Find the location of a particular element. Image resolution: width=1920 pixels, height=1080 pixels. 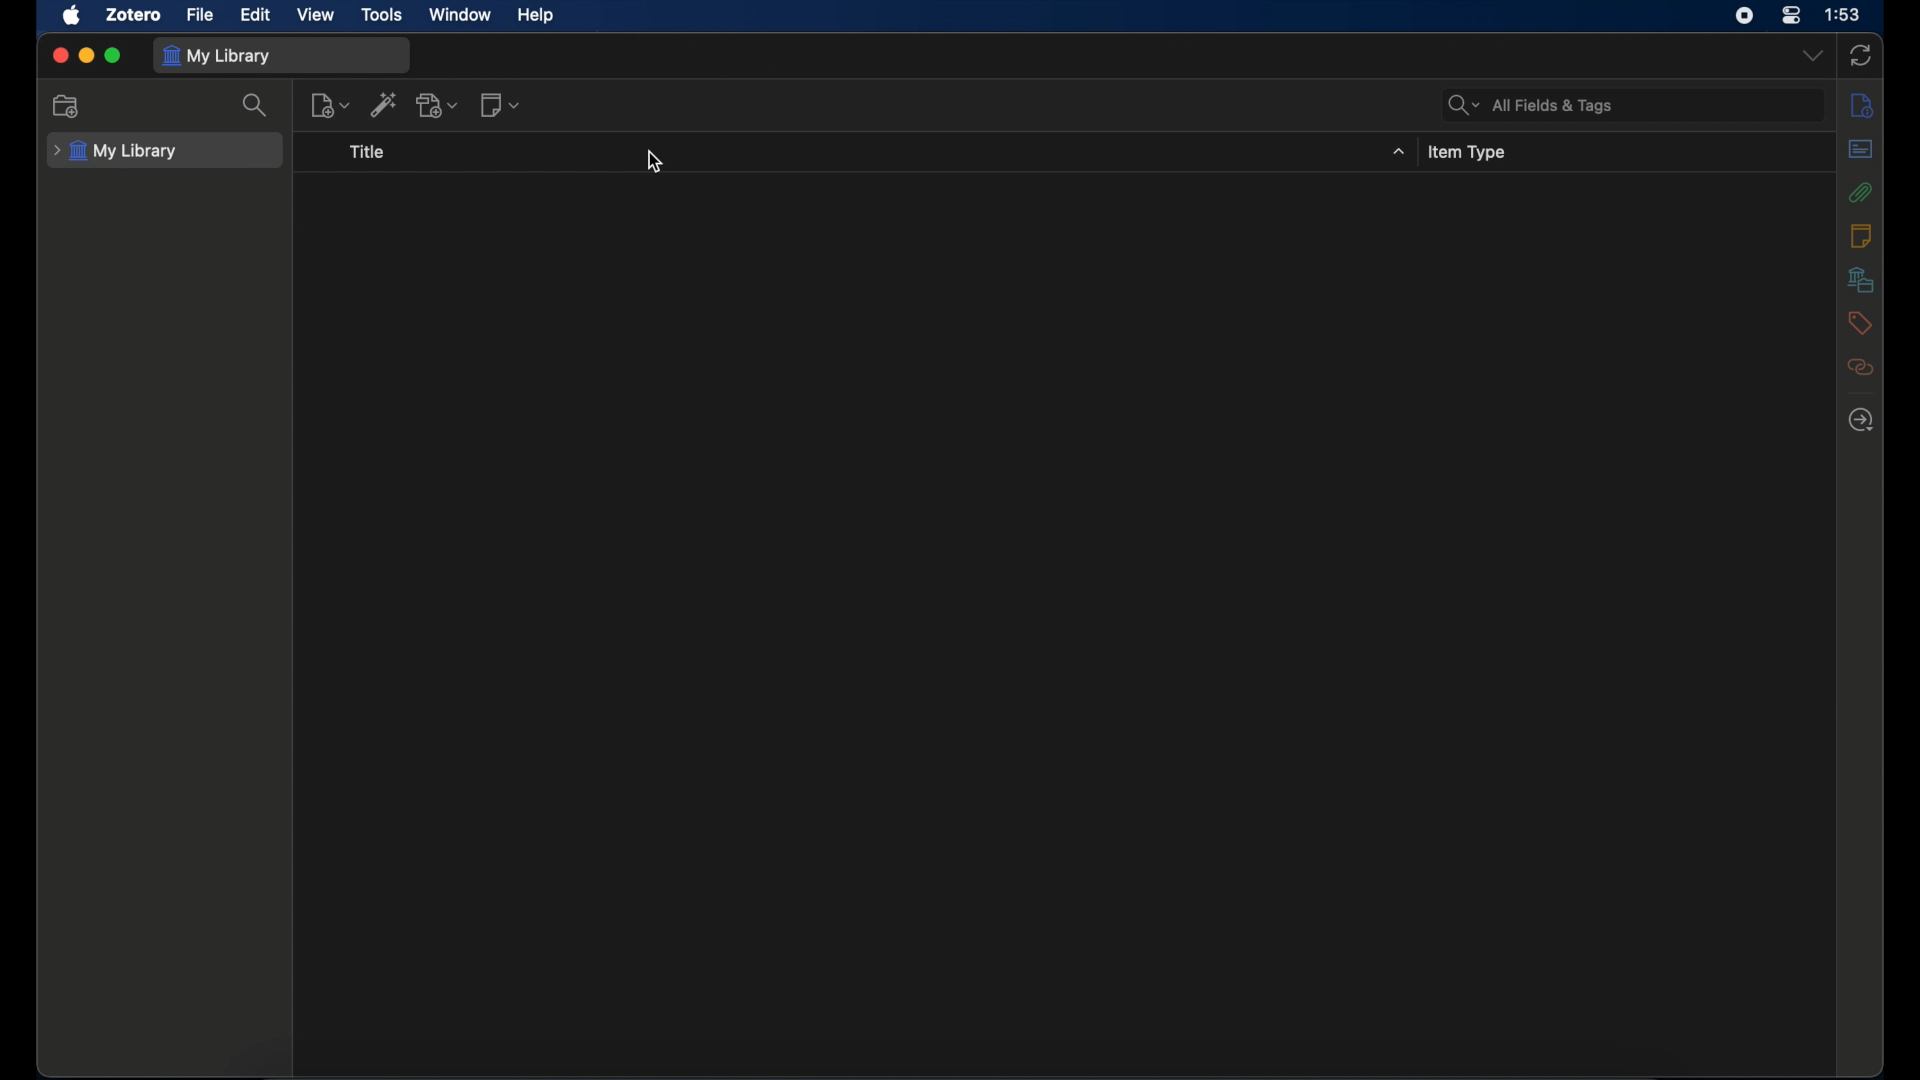

zotero is located at coordinates (134, 15).